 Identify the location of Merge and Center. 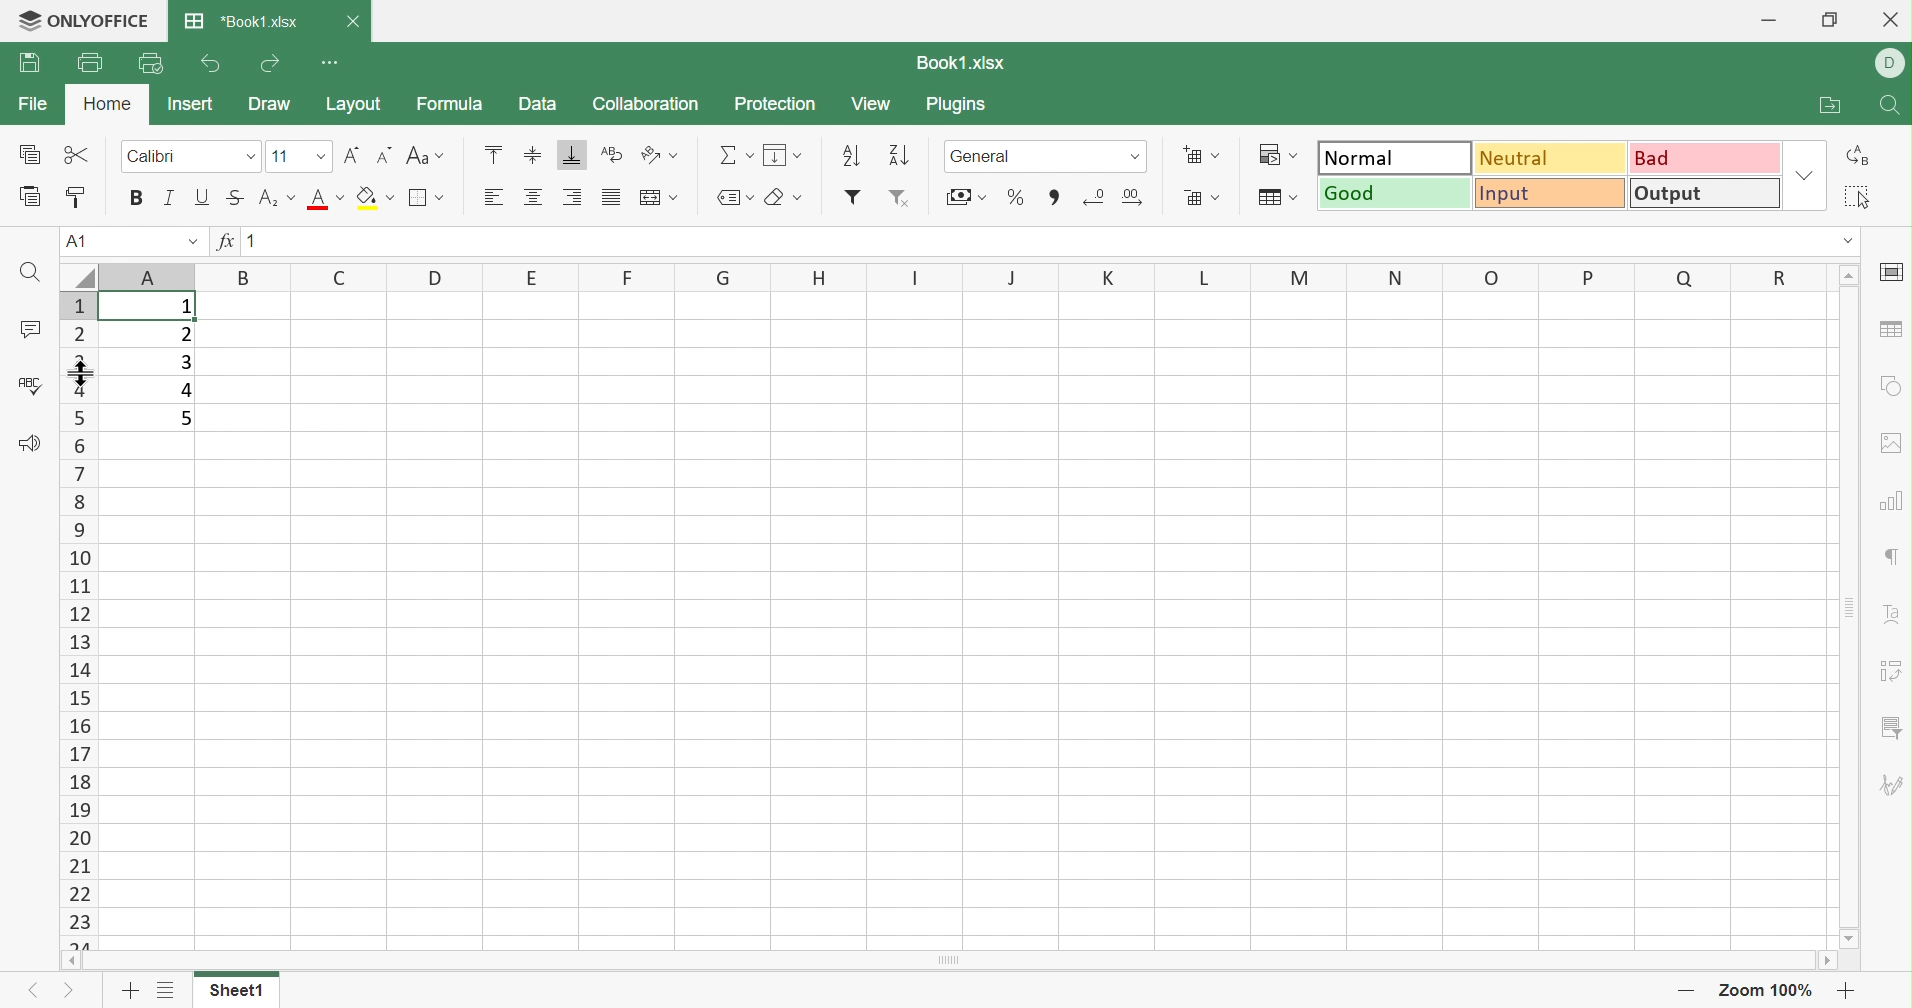
(649, 199).